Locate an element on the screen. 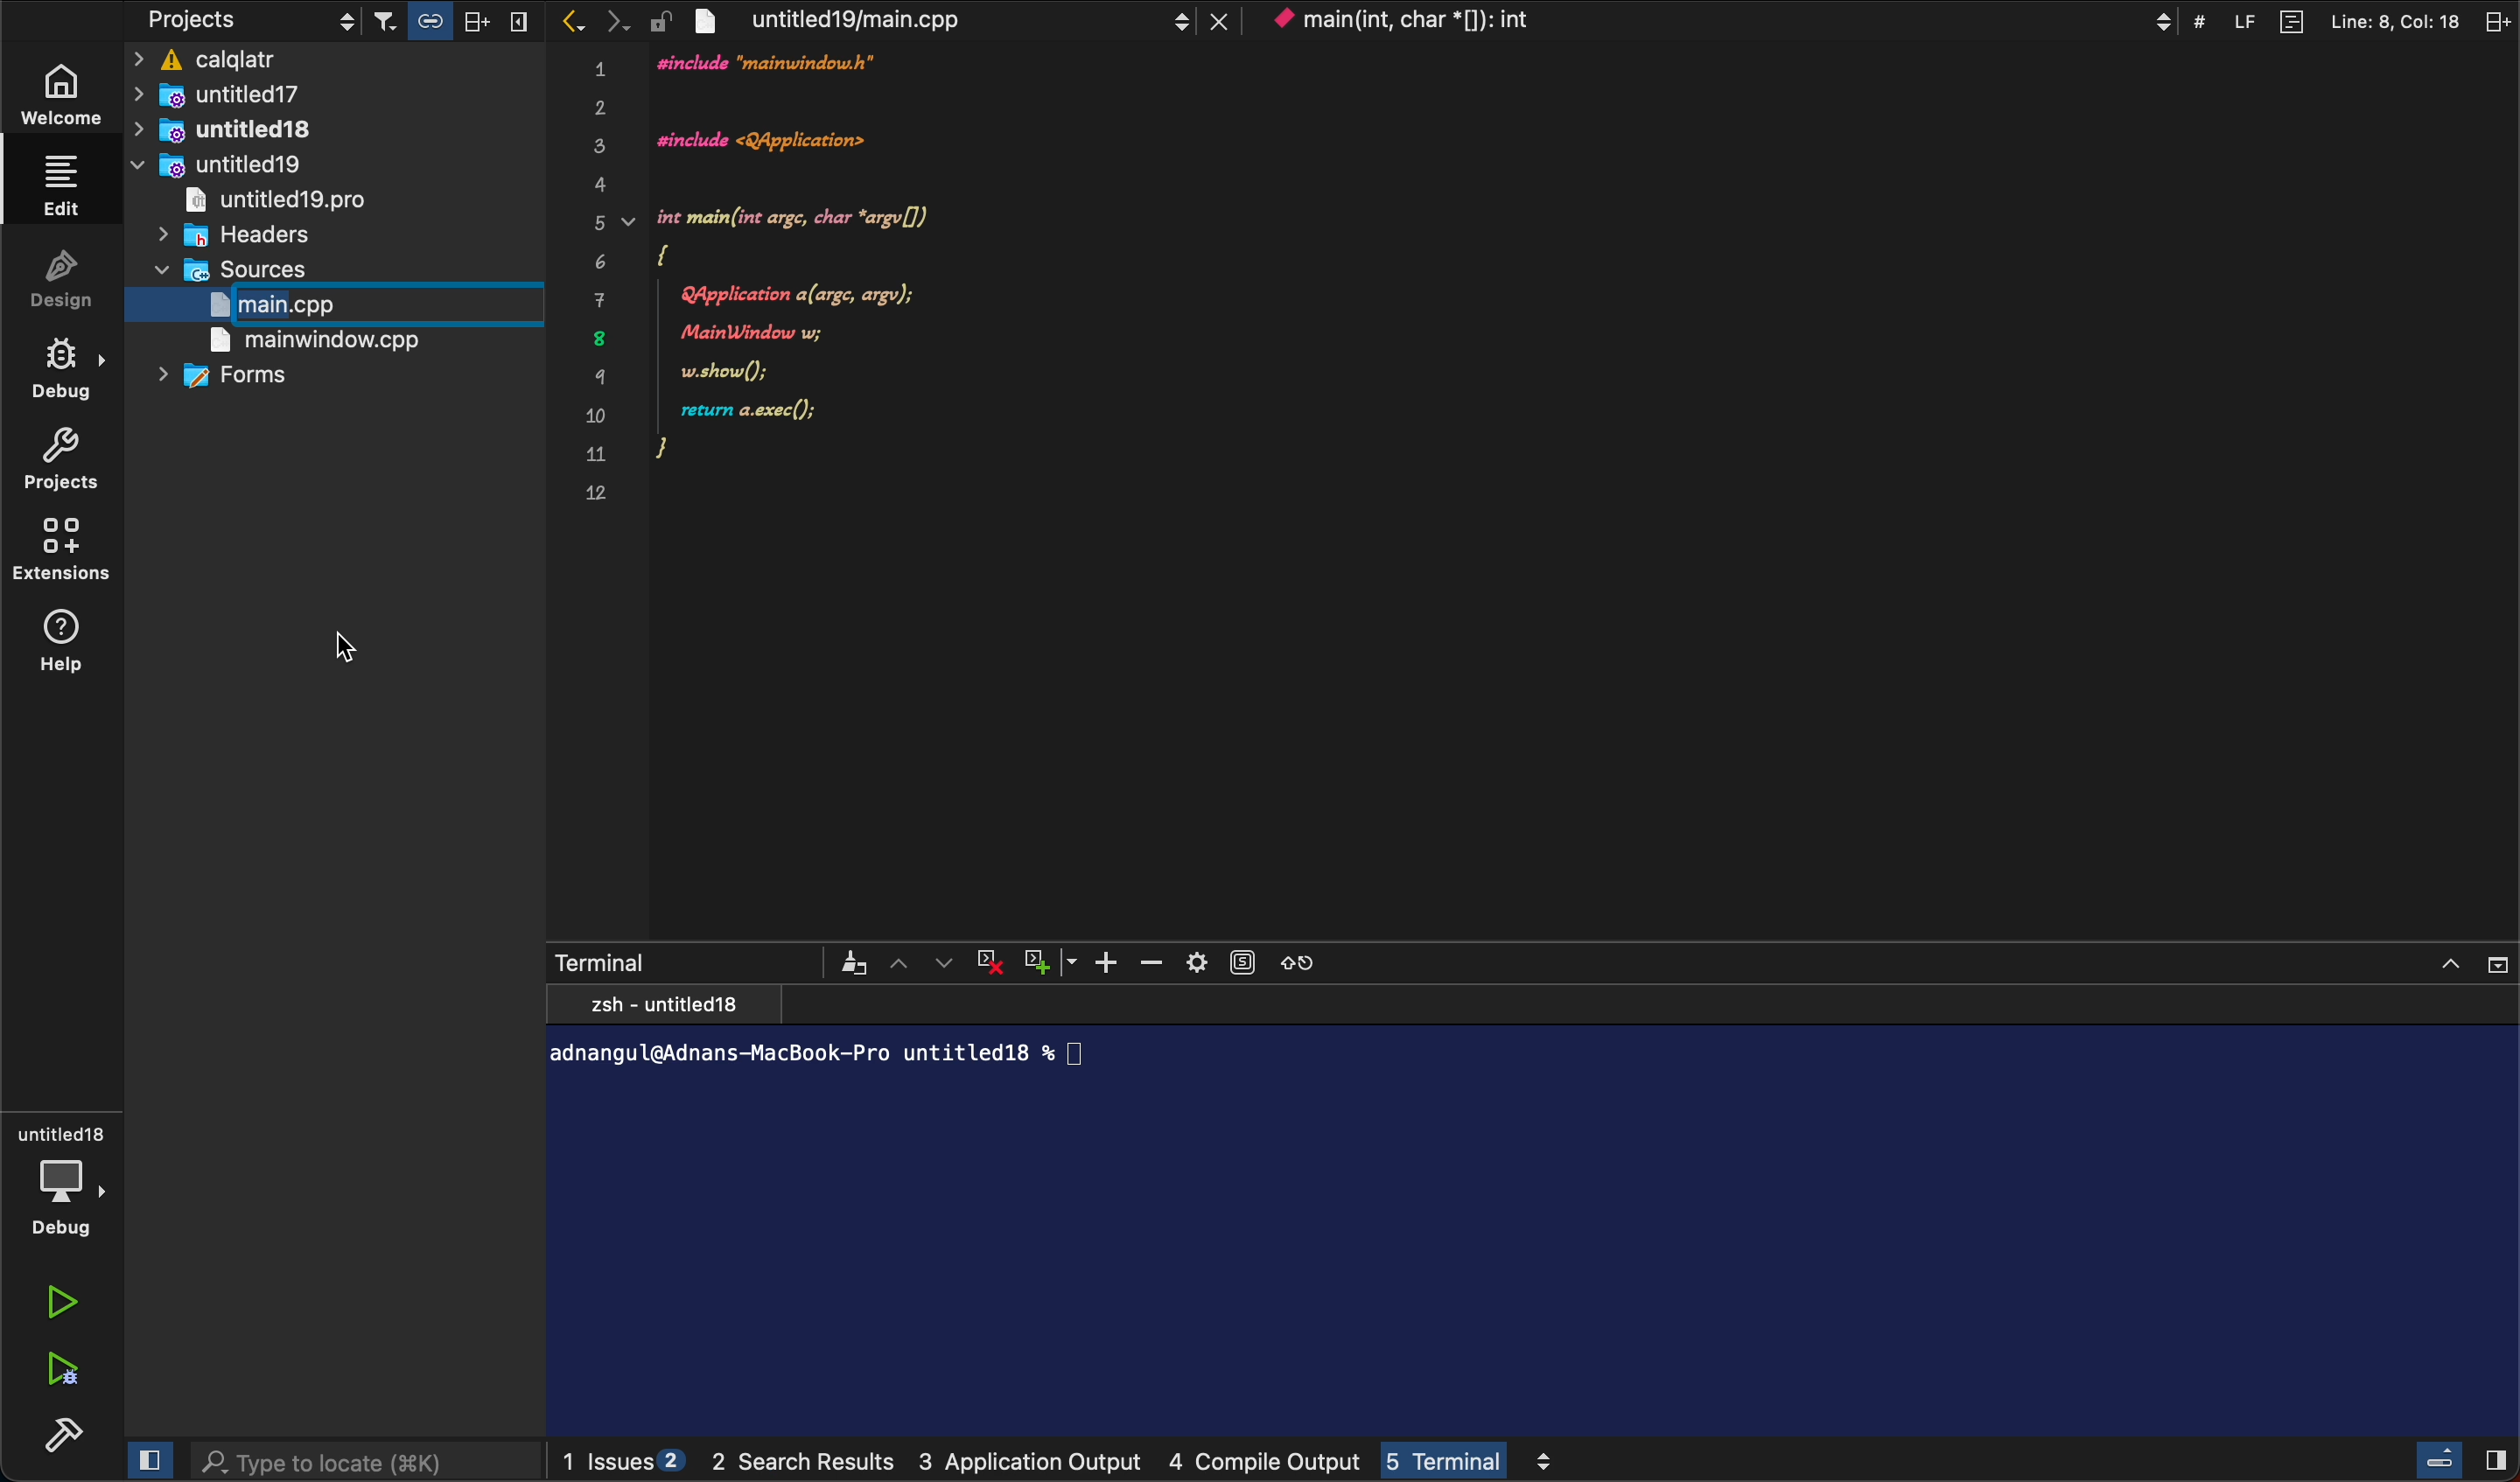 The image size is (2520, 1482). cLose SlideBar is located at coordinates (145, 1459).